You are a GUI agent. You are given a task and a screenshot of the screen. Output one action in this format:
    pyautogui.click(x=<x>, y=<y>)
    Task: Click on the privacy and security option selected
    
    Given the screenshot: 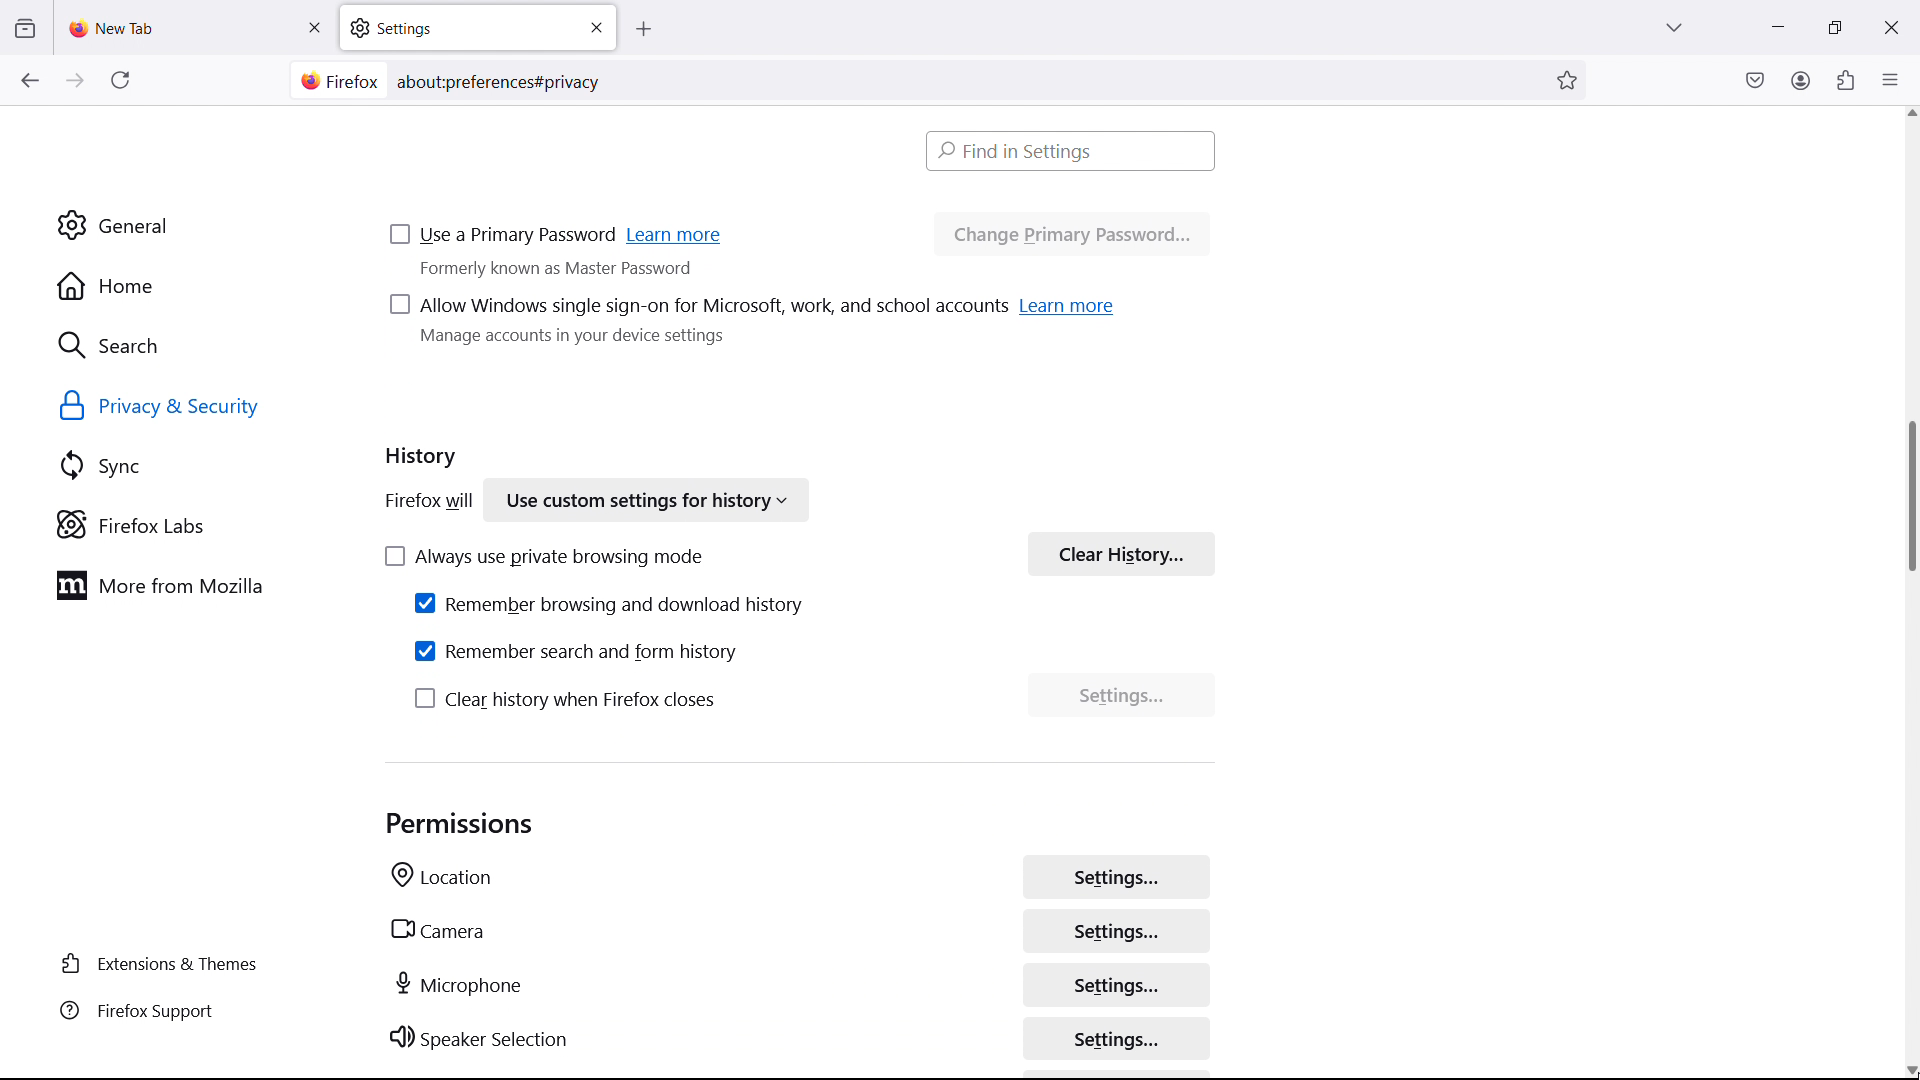 What is the action you would take?
    pyautogui.click(x=183, y=408)
    